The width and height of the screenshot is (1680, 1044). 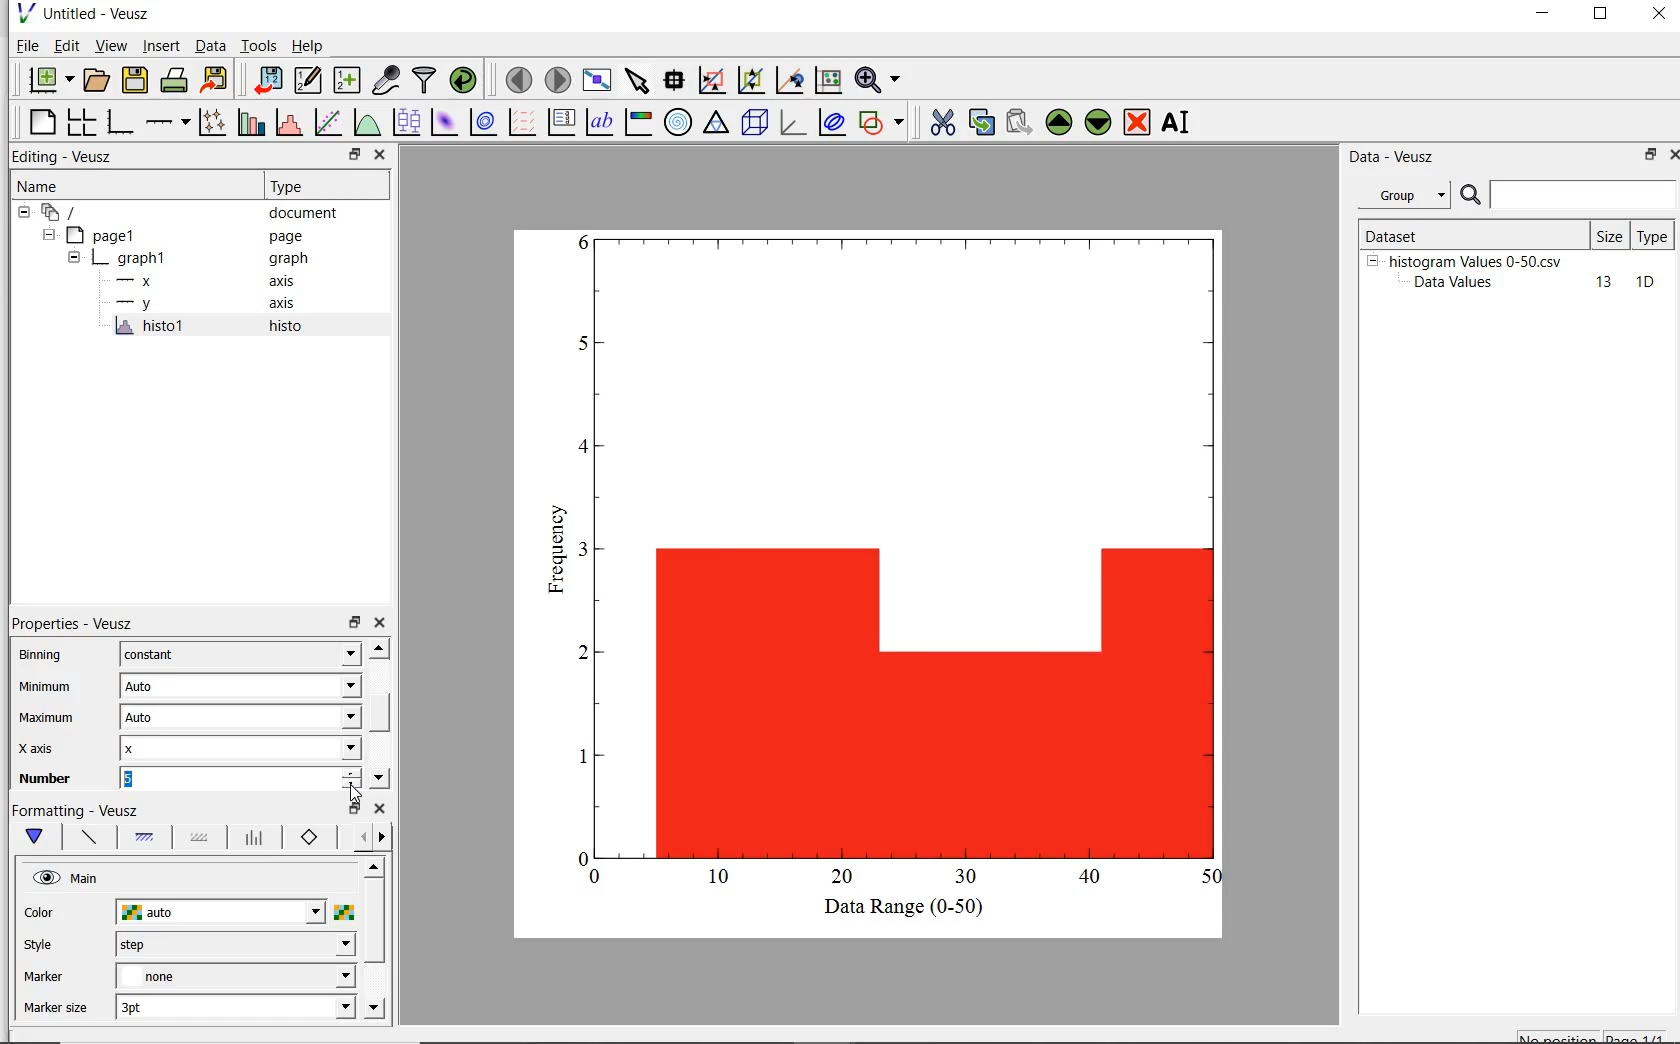 What do you see at coordinates (1098, 125) in the screenshot?
I see `move down the selected widget` at bounding box center [1098, 125].